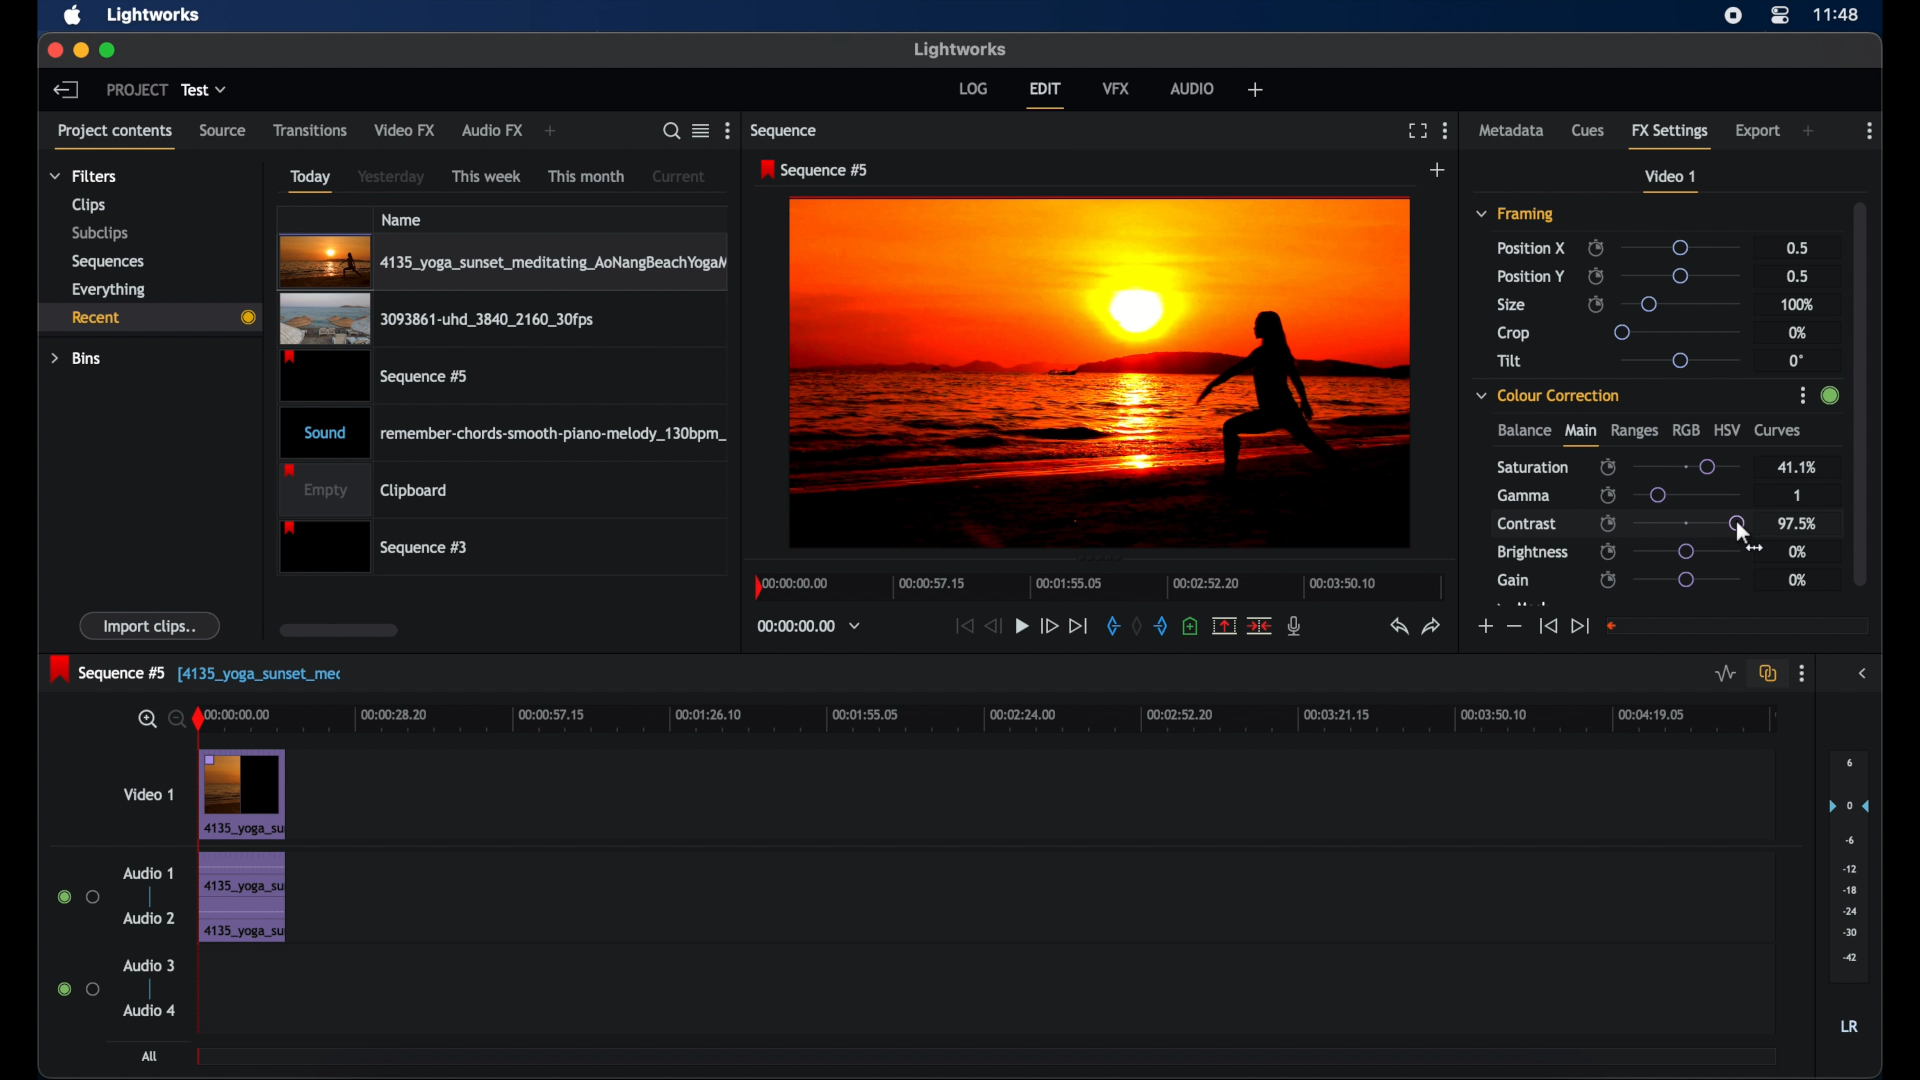 The height and width of the screenshot is (1080, 1920). Describe the element at coordinates (1870, 131) in the screenshot. I see `more options` at that location.